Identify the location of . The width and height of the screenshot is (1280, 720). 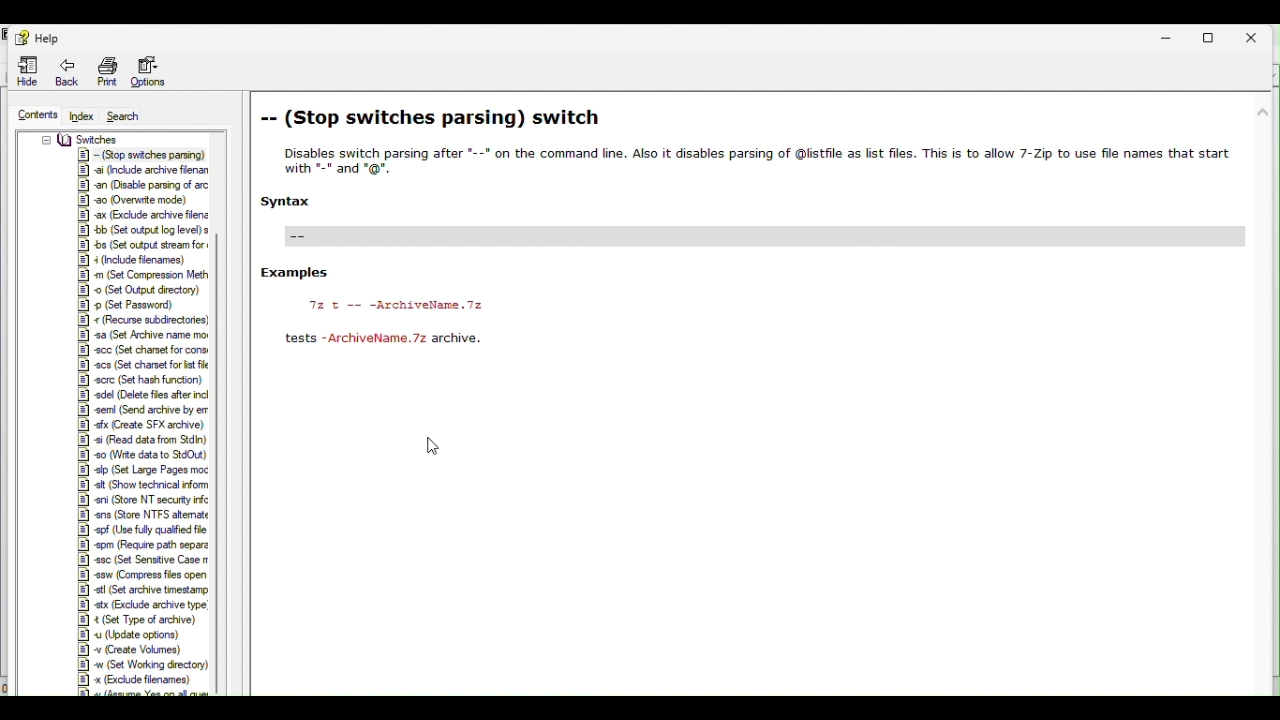
(144, 319).